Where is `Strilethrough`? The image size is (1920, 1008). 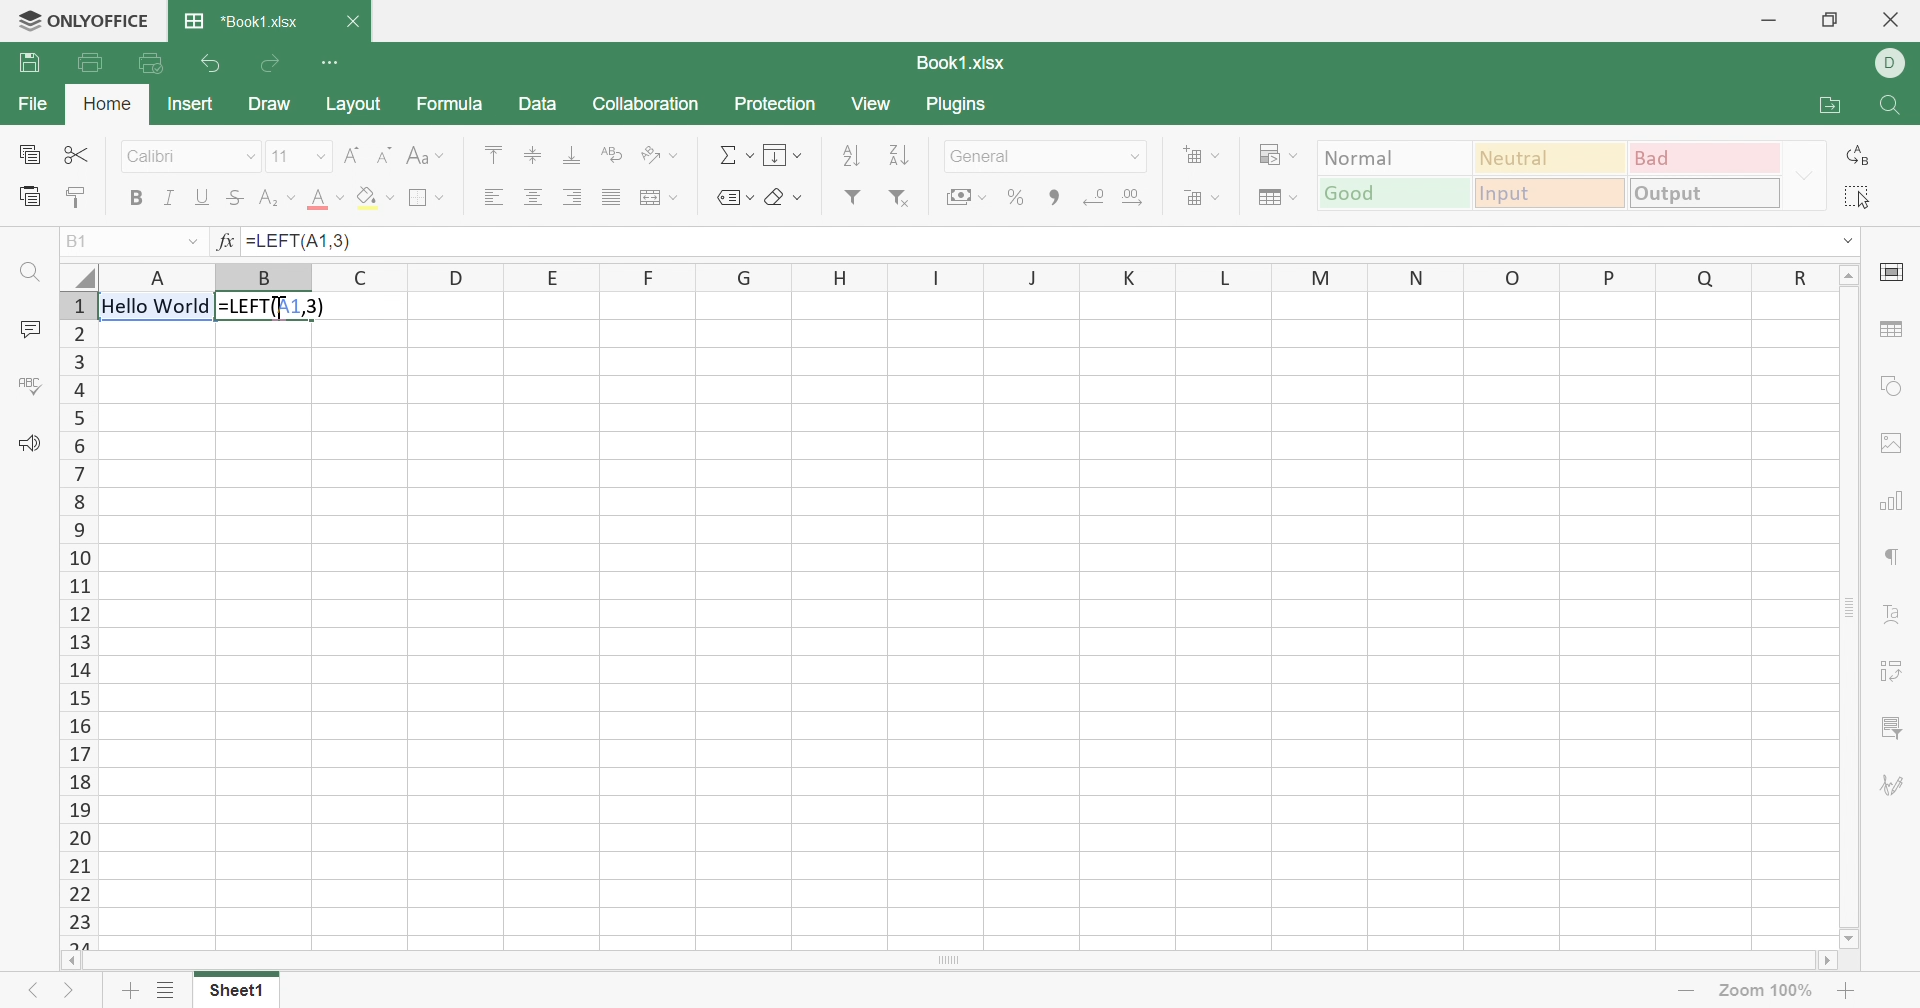 Strilethrough is located at coordinates (232, 197).